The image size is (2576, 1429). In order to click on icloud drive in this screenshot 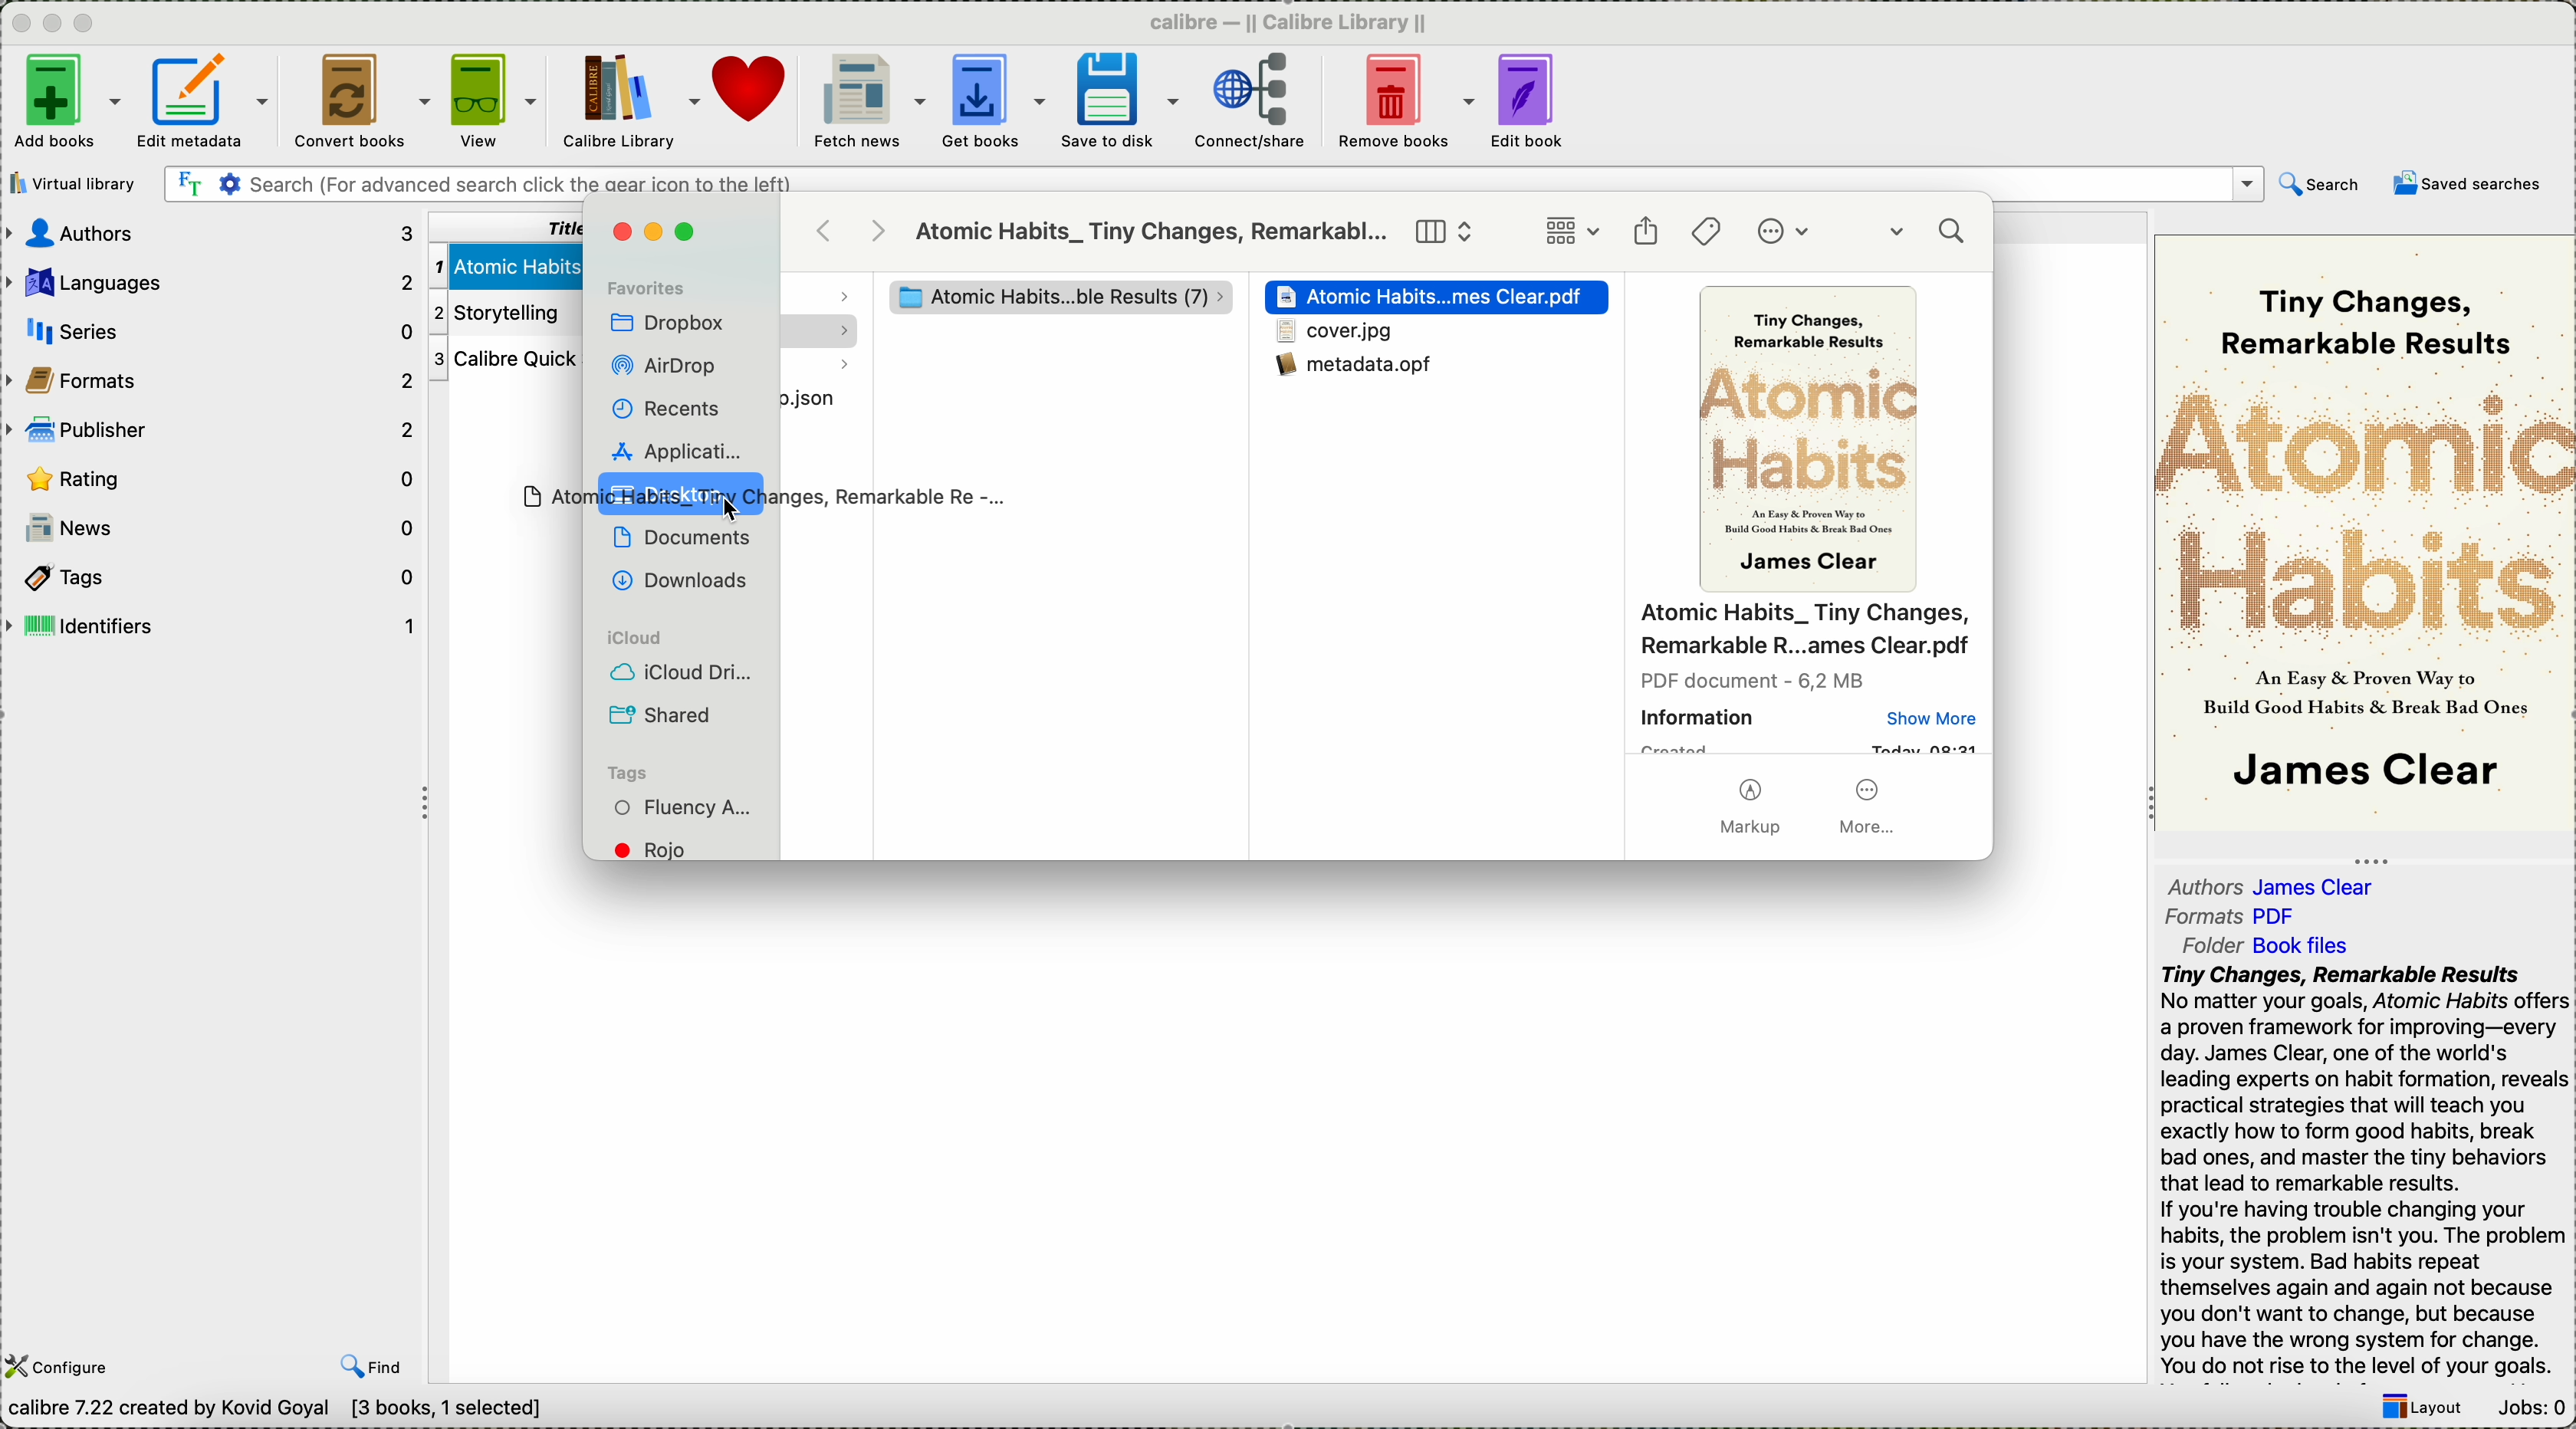, I will do `click(683, 675)`.